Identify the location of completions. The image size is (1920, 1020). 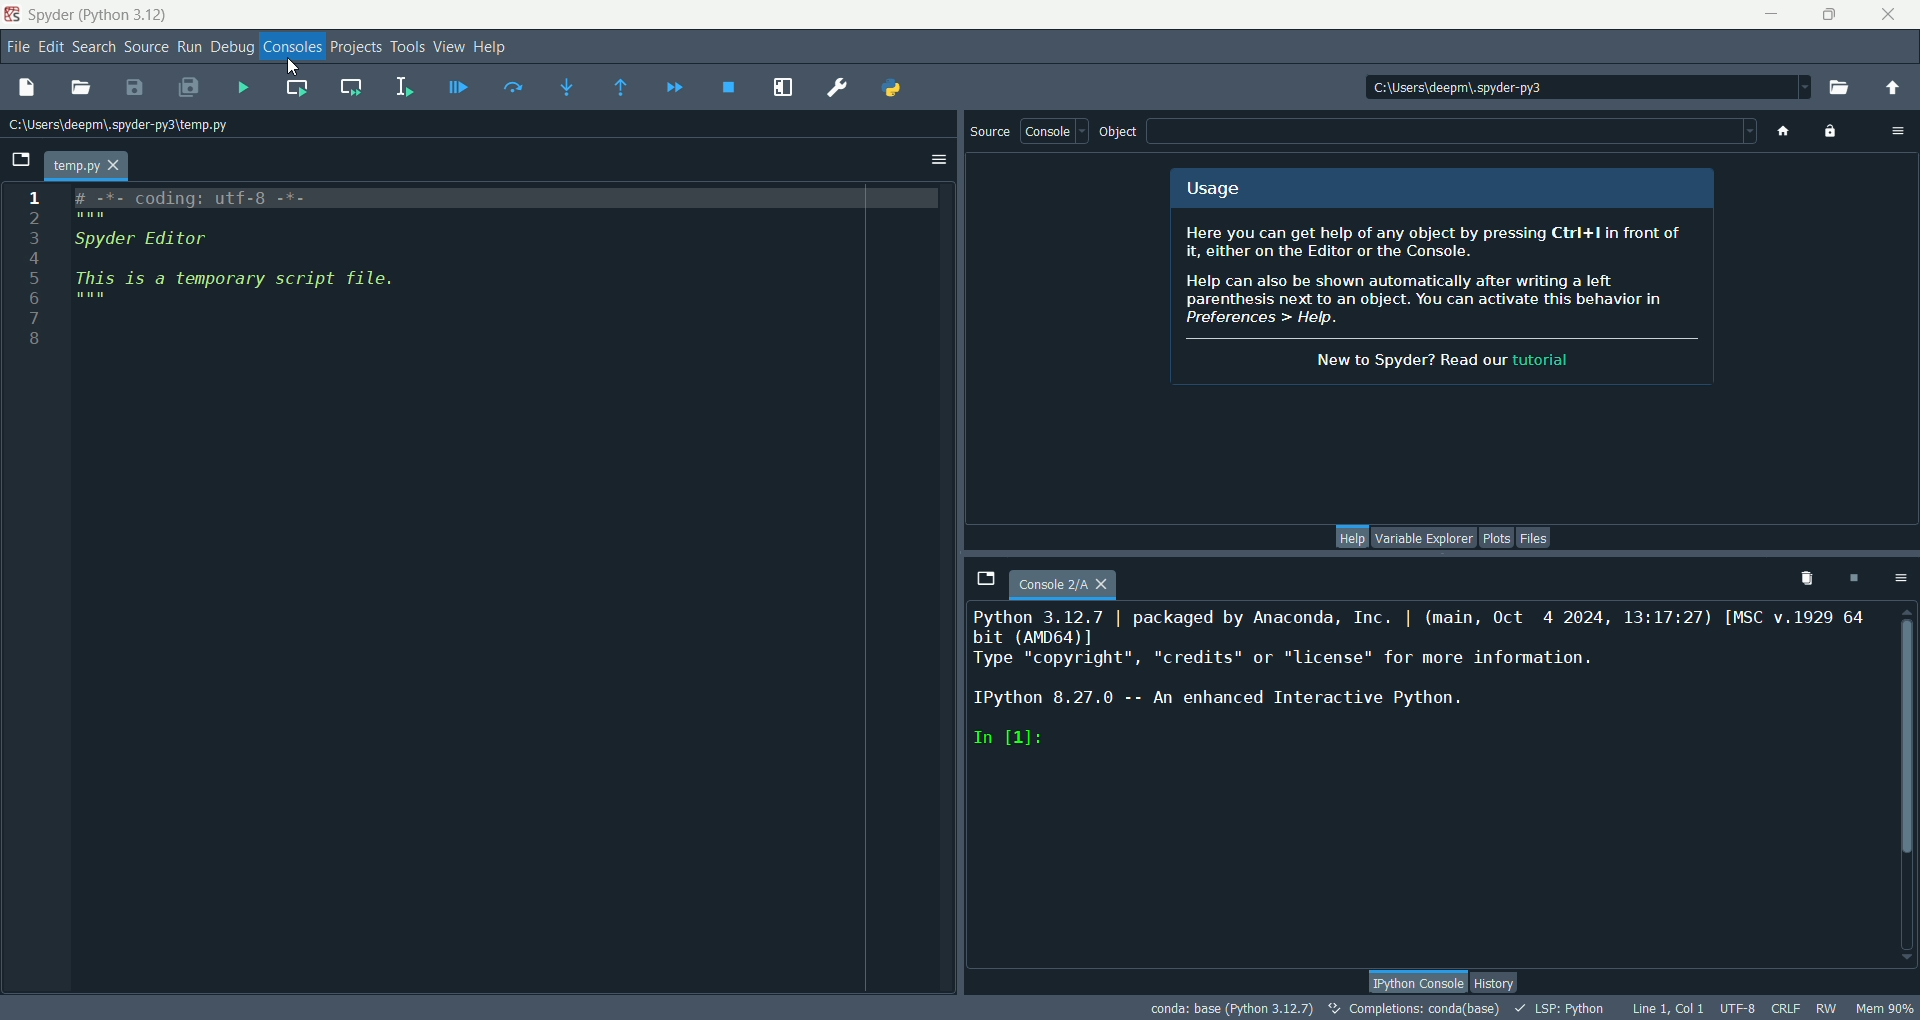
(1413, 1008).